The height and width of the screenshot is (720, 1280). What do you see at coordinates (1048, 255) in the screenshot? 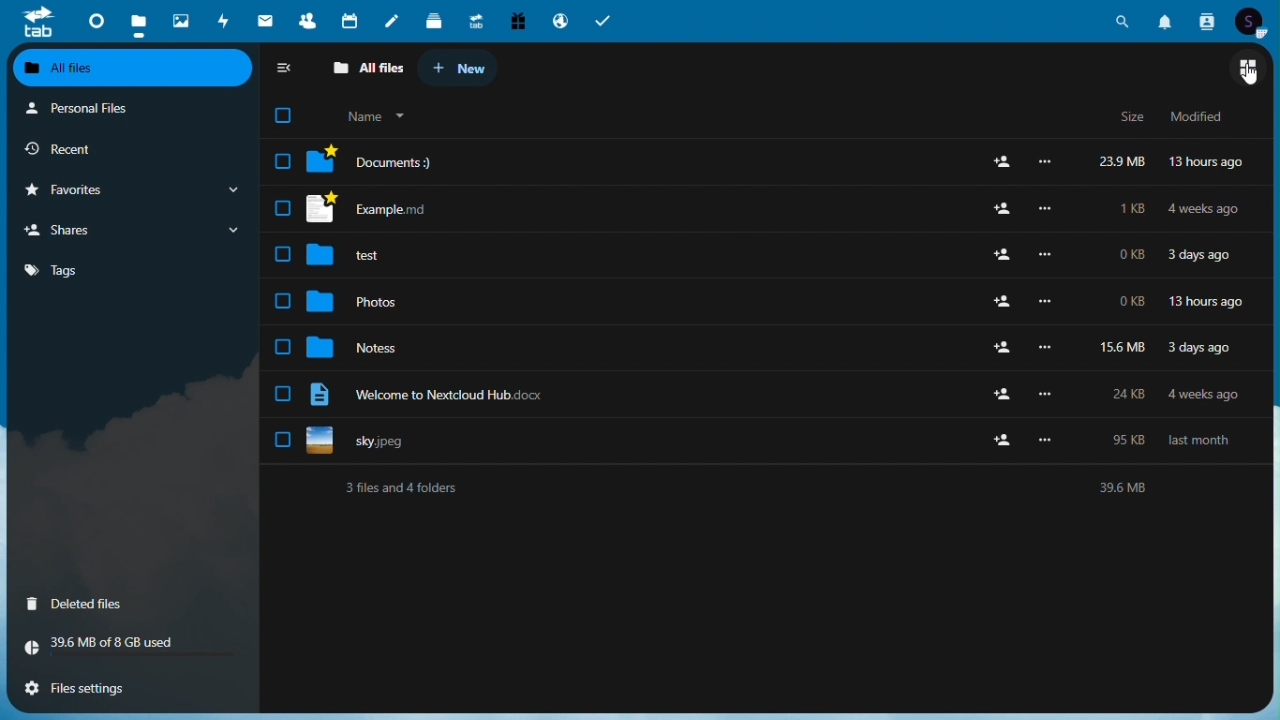
I see `more options` at bounding box center [1048, 255].